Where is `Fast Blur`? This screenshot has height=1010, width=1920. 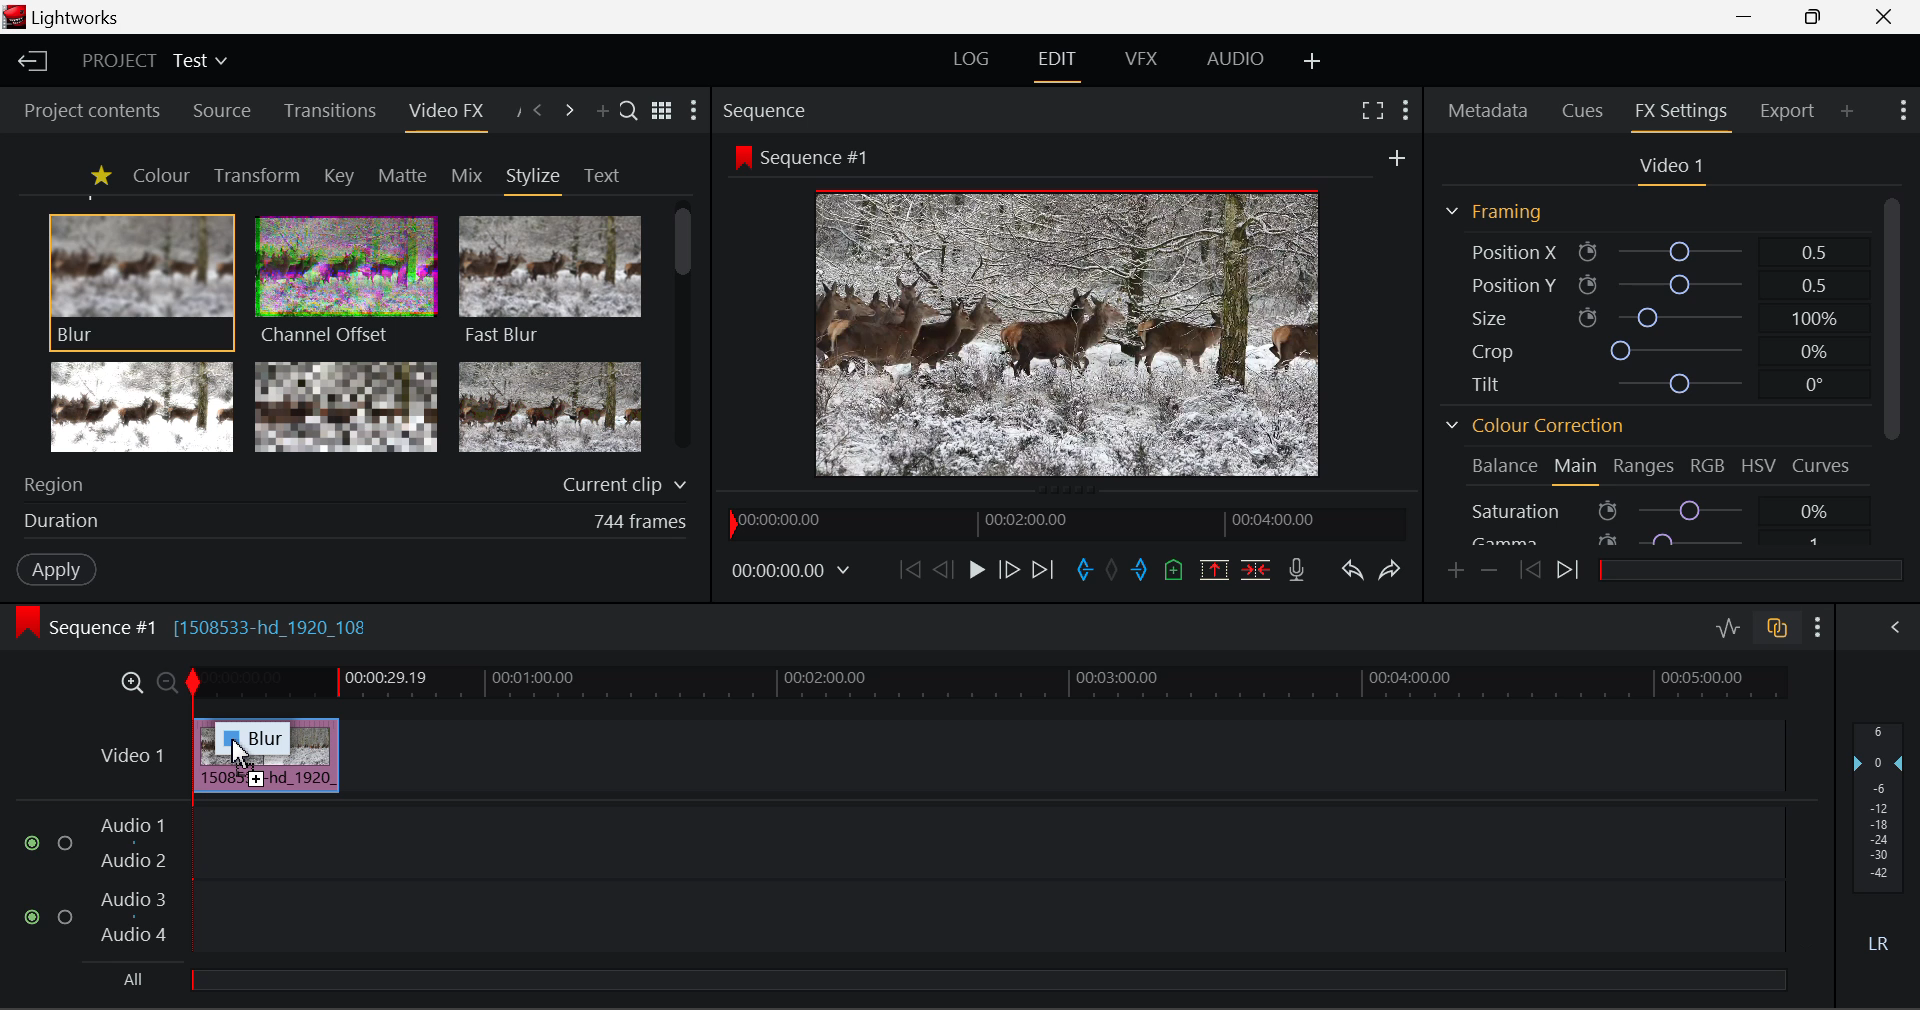
Fast Blur is located at coordinates (547, 277).